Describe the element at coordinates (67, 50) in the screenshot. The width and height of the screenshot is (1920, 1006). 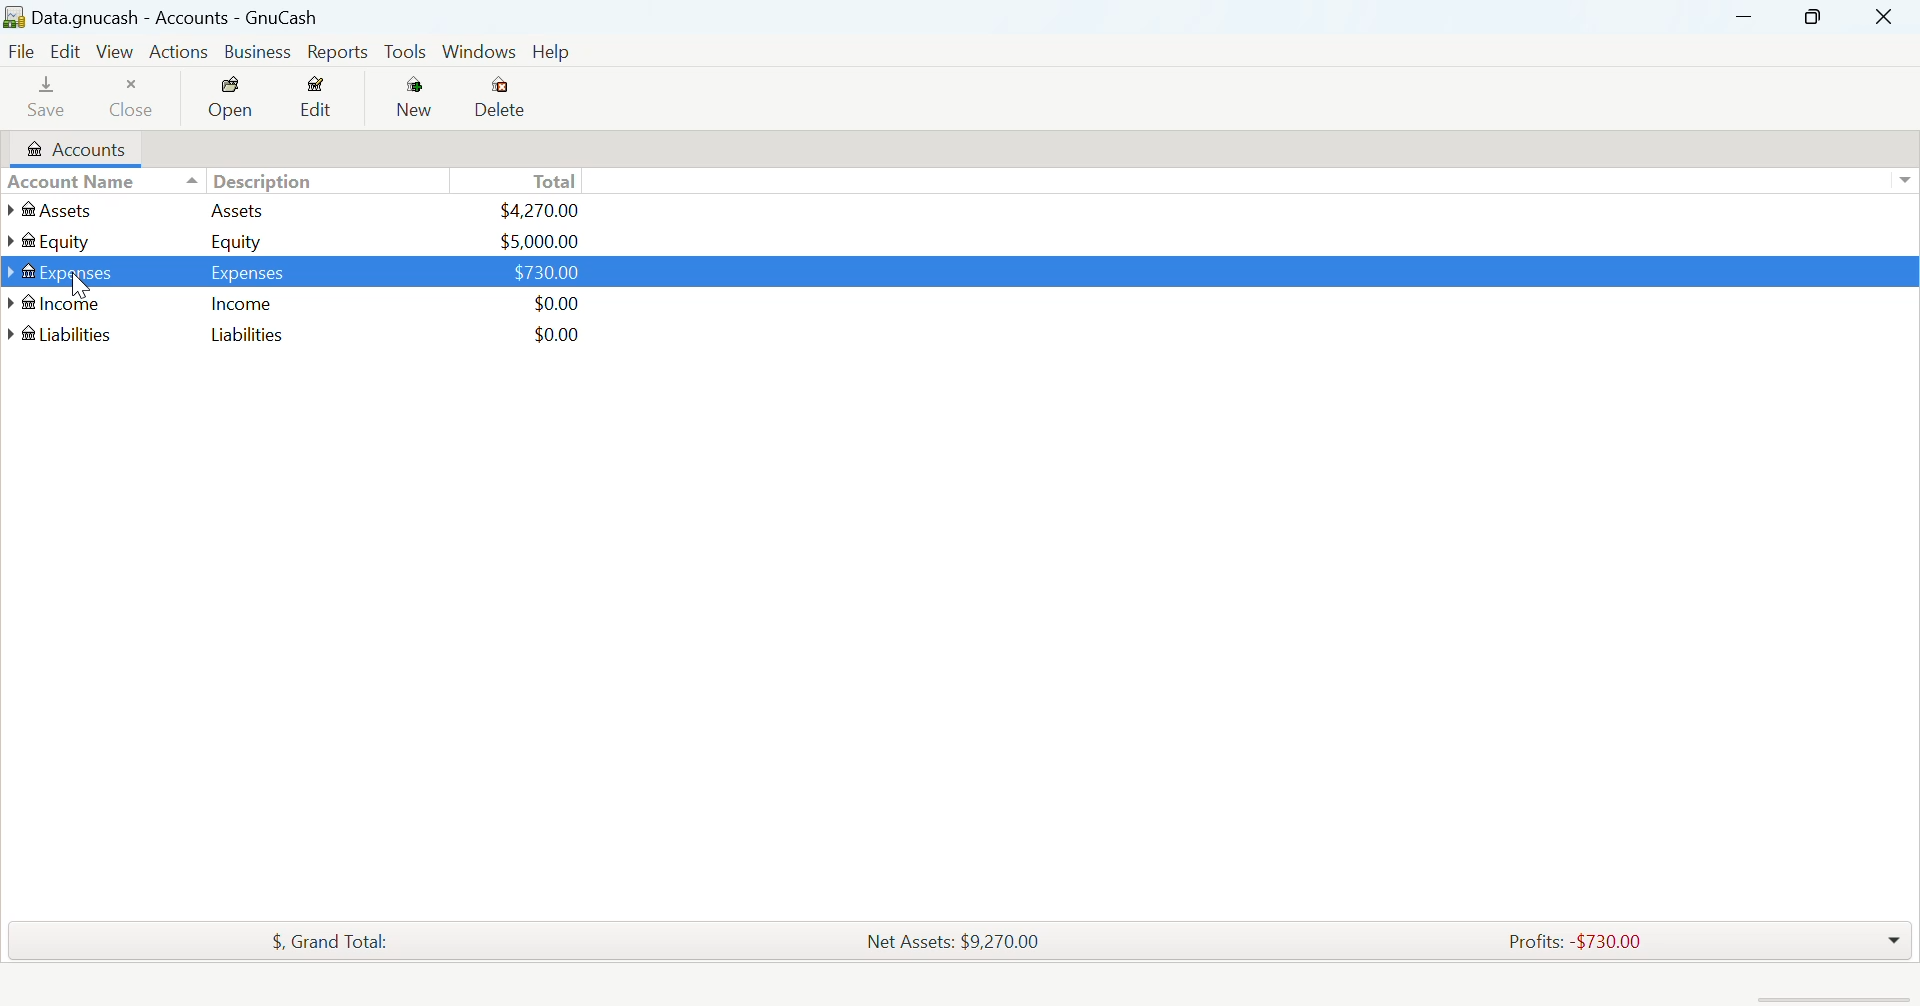
I see `Edit` at that location.